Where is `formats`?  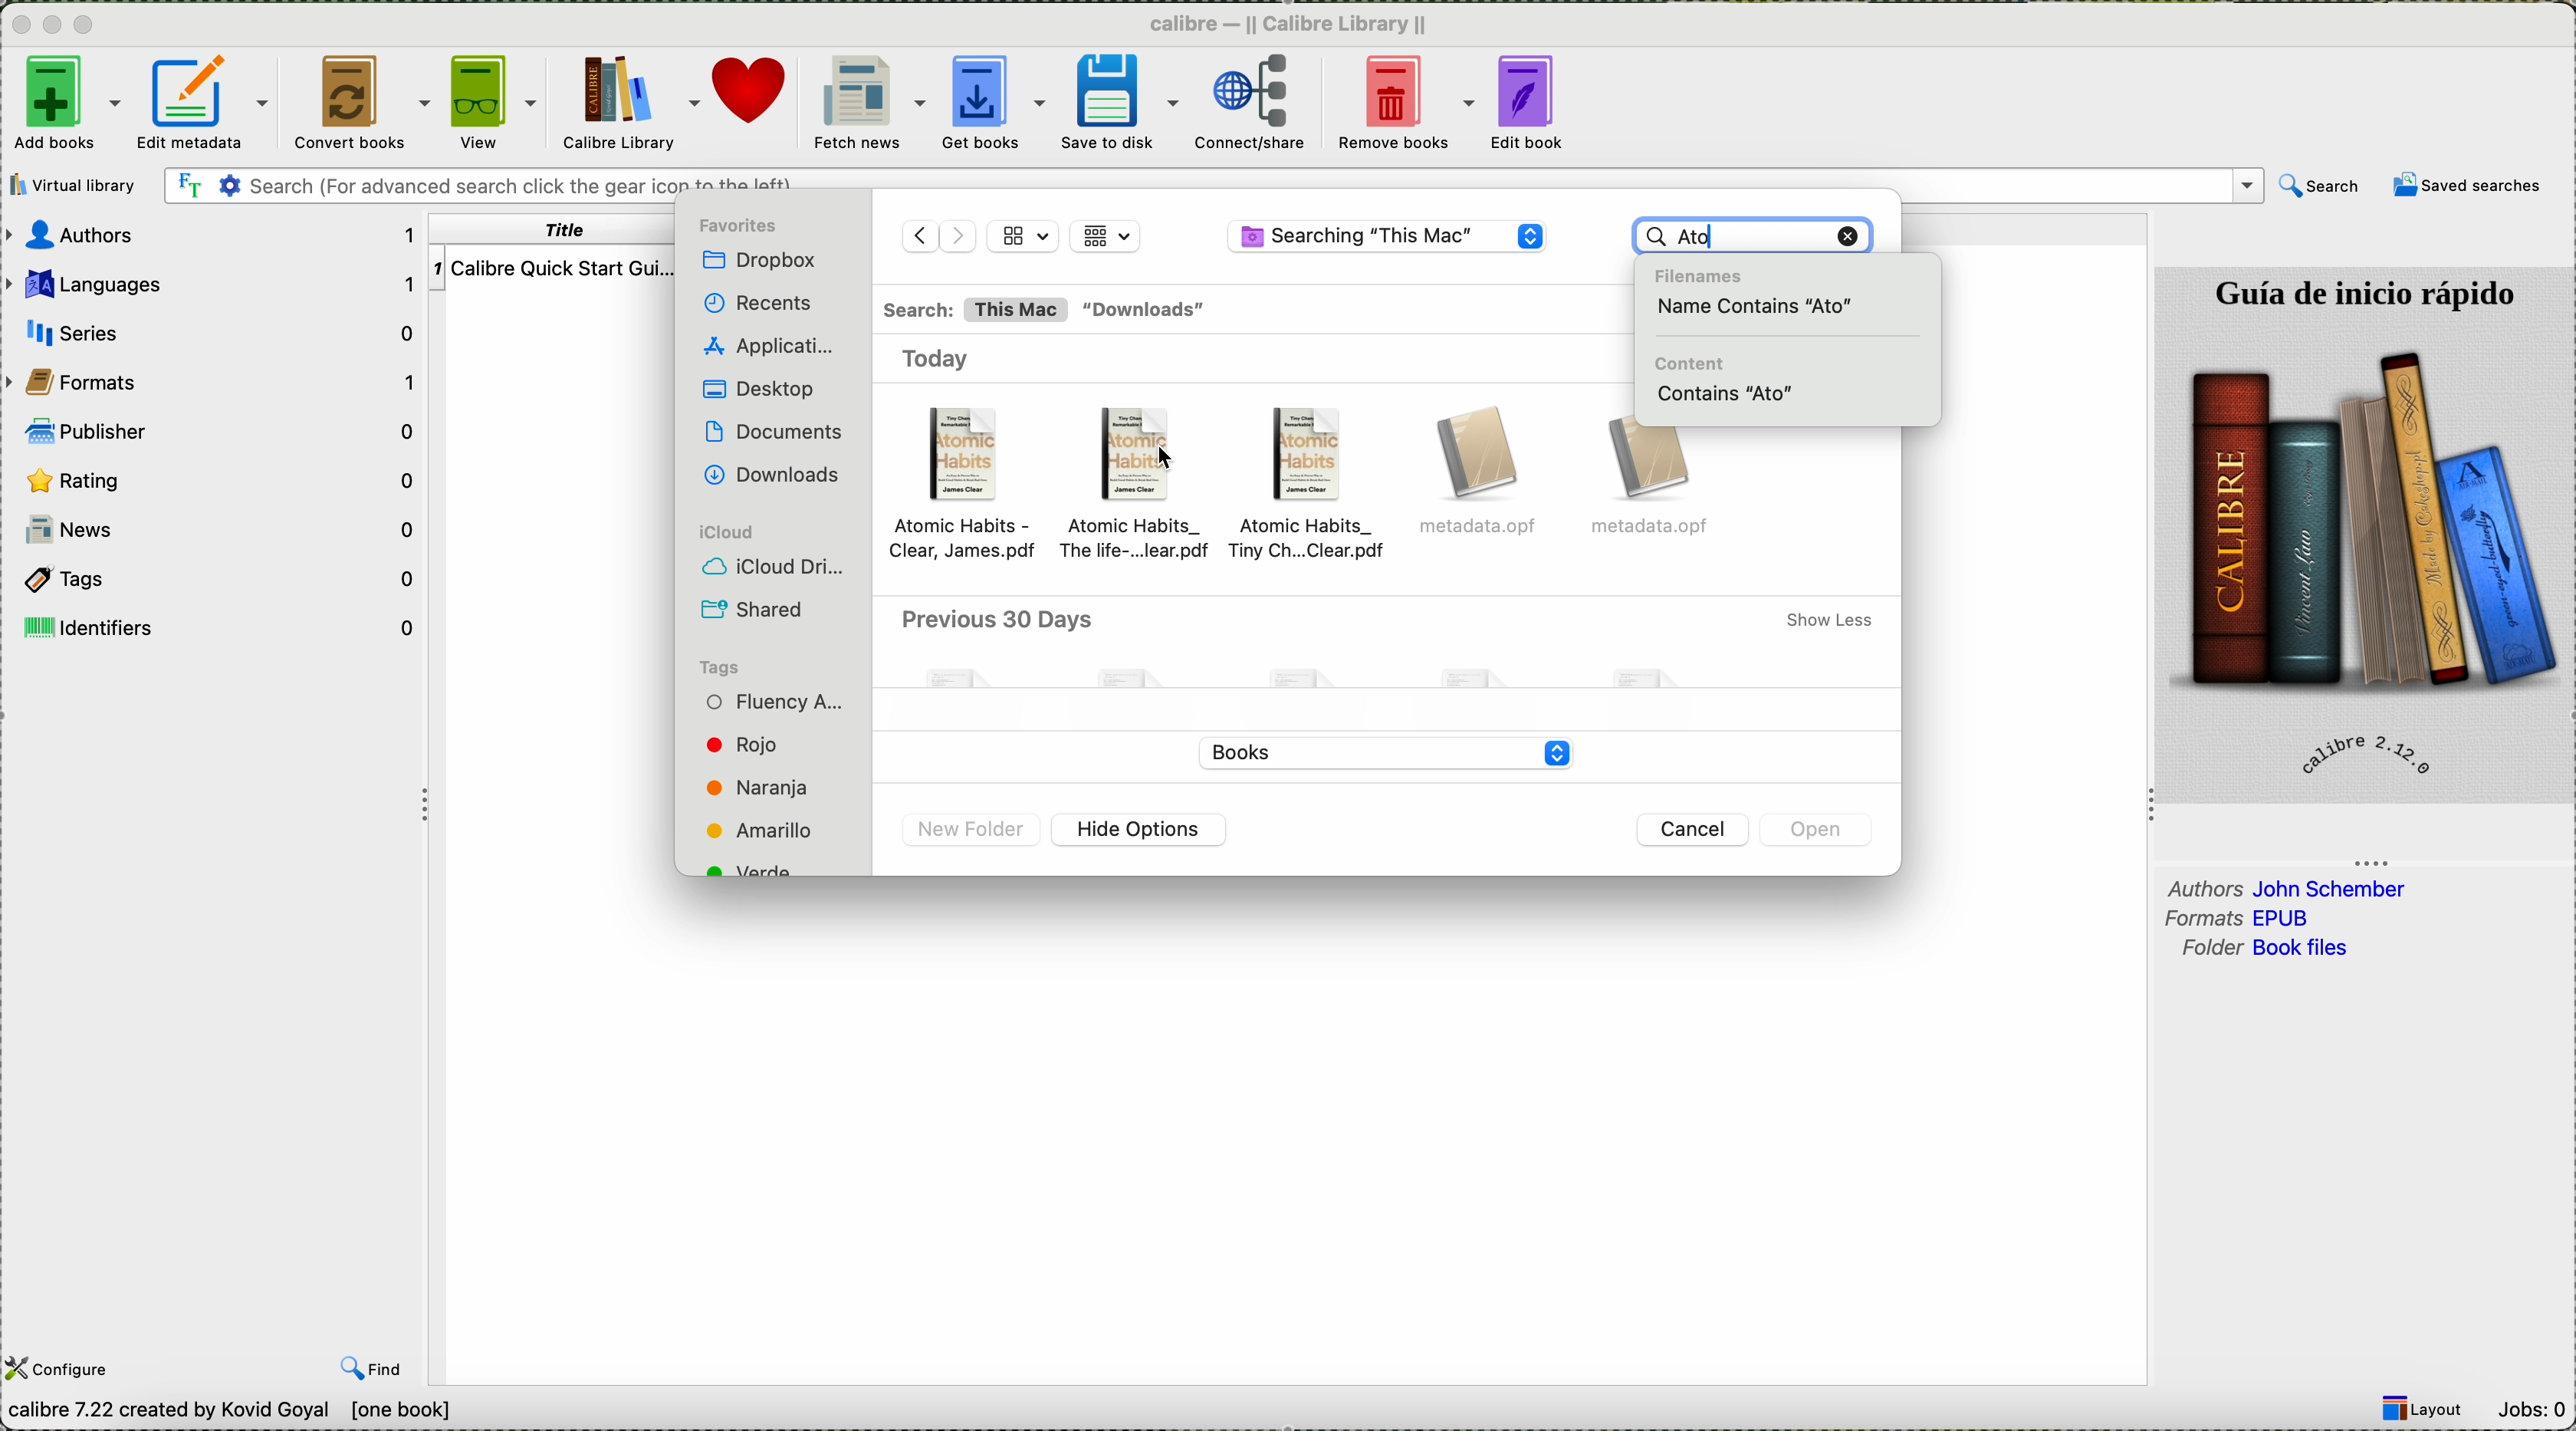 formats is located at coordinates (2244, 918).